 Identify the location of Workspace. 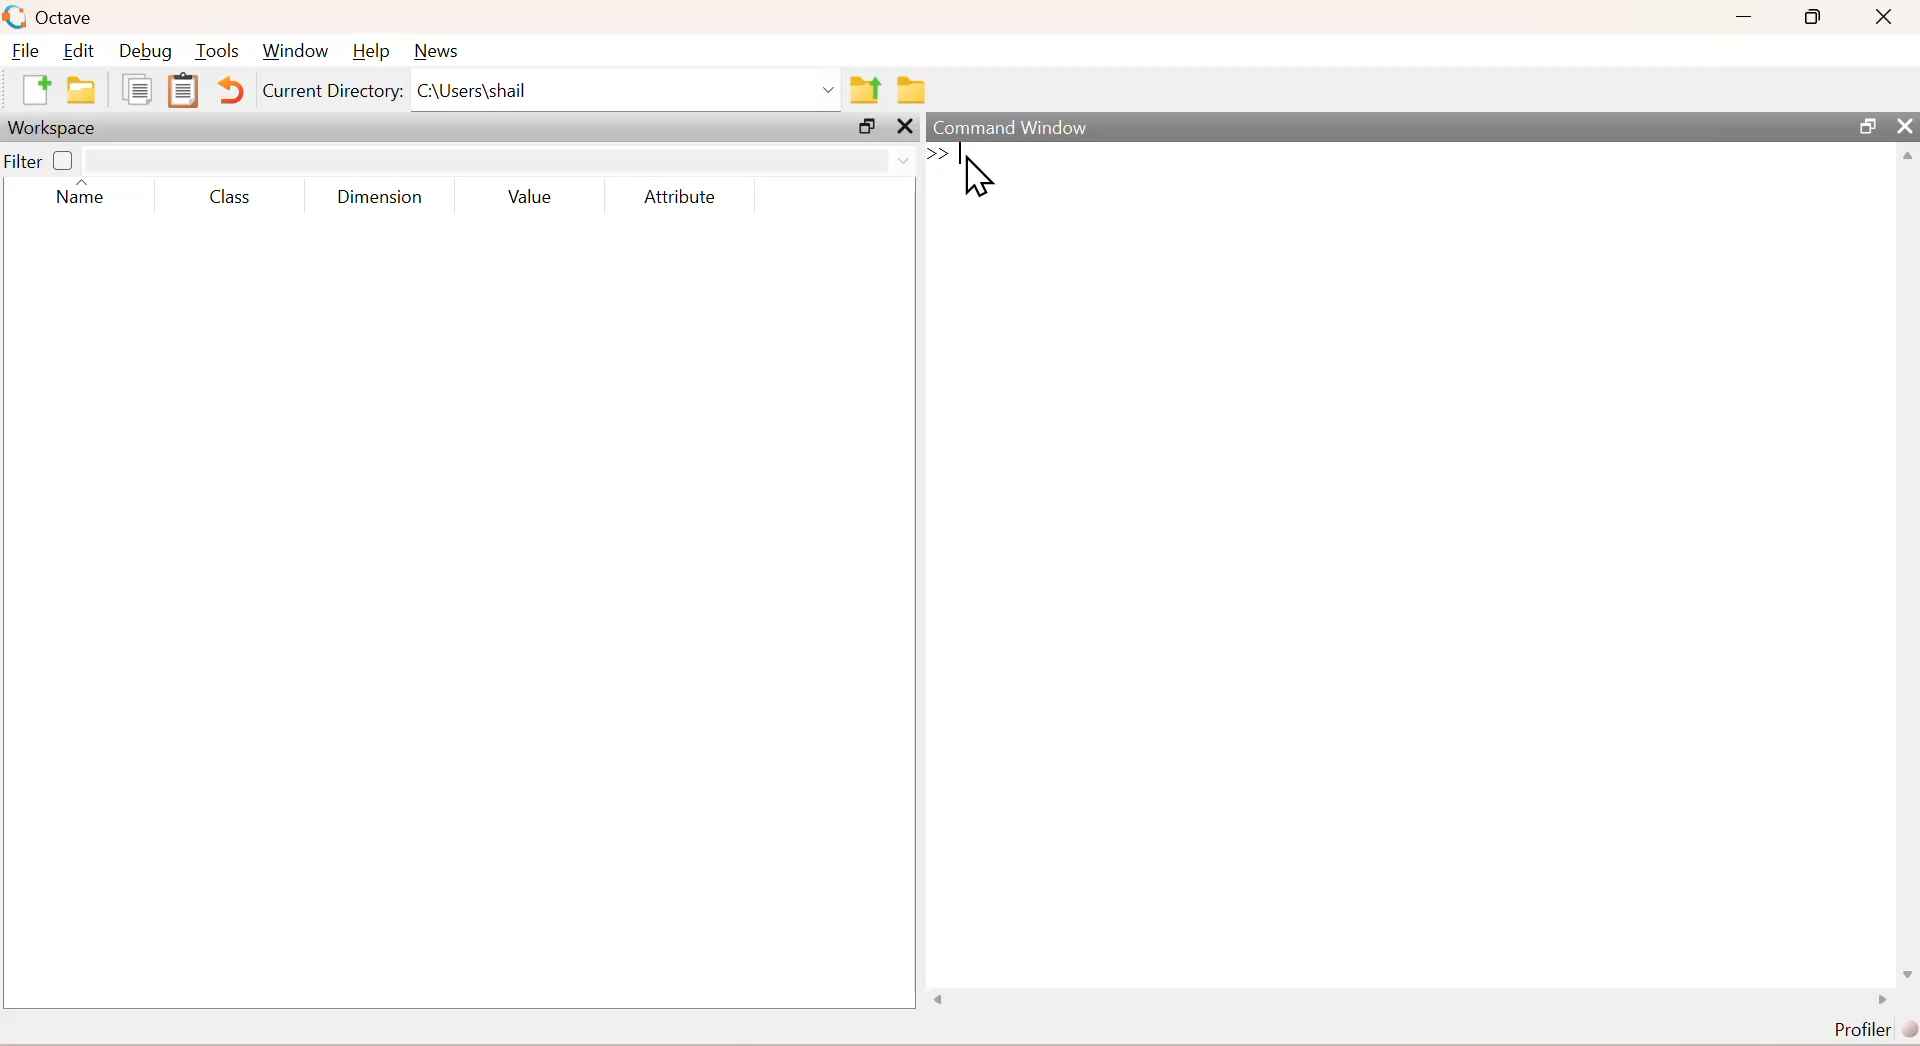
(54, 130).